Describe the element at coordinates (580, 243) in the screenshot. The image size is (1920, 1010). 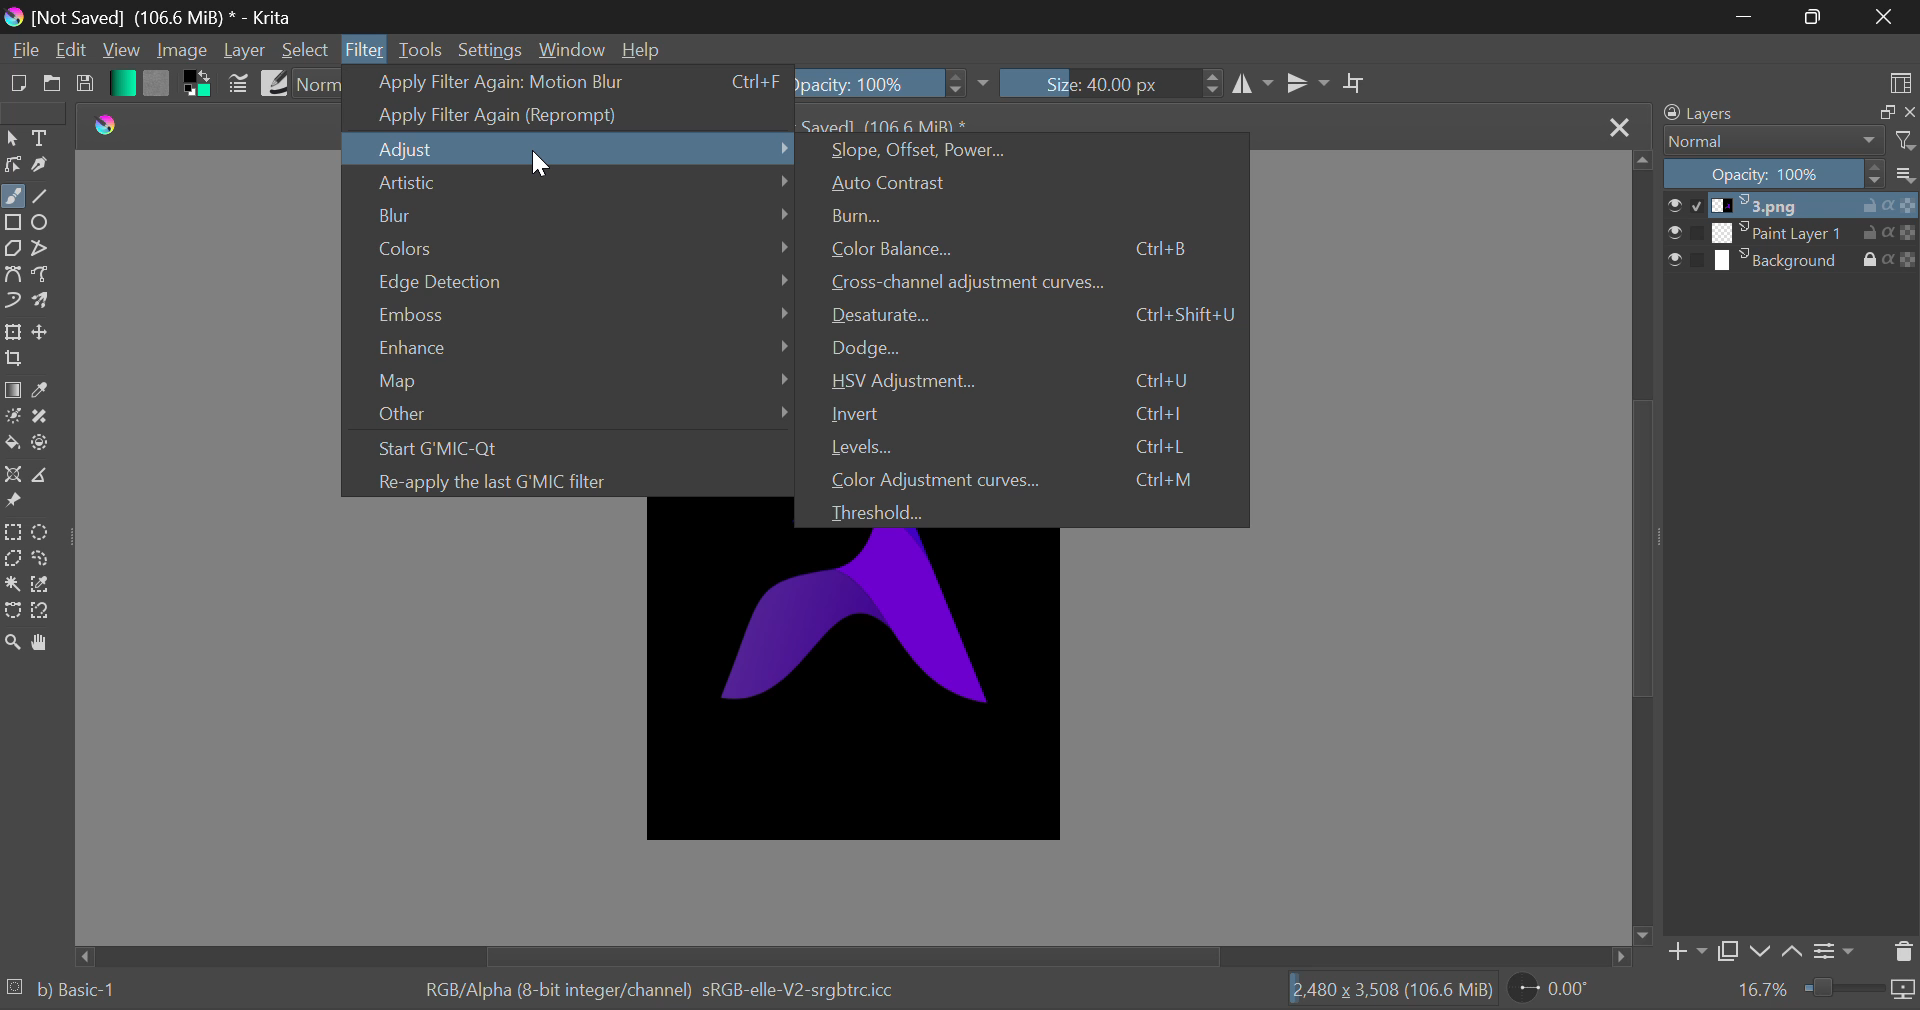
I see `Colors` at that location.